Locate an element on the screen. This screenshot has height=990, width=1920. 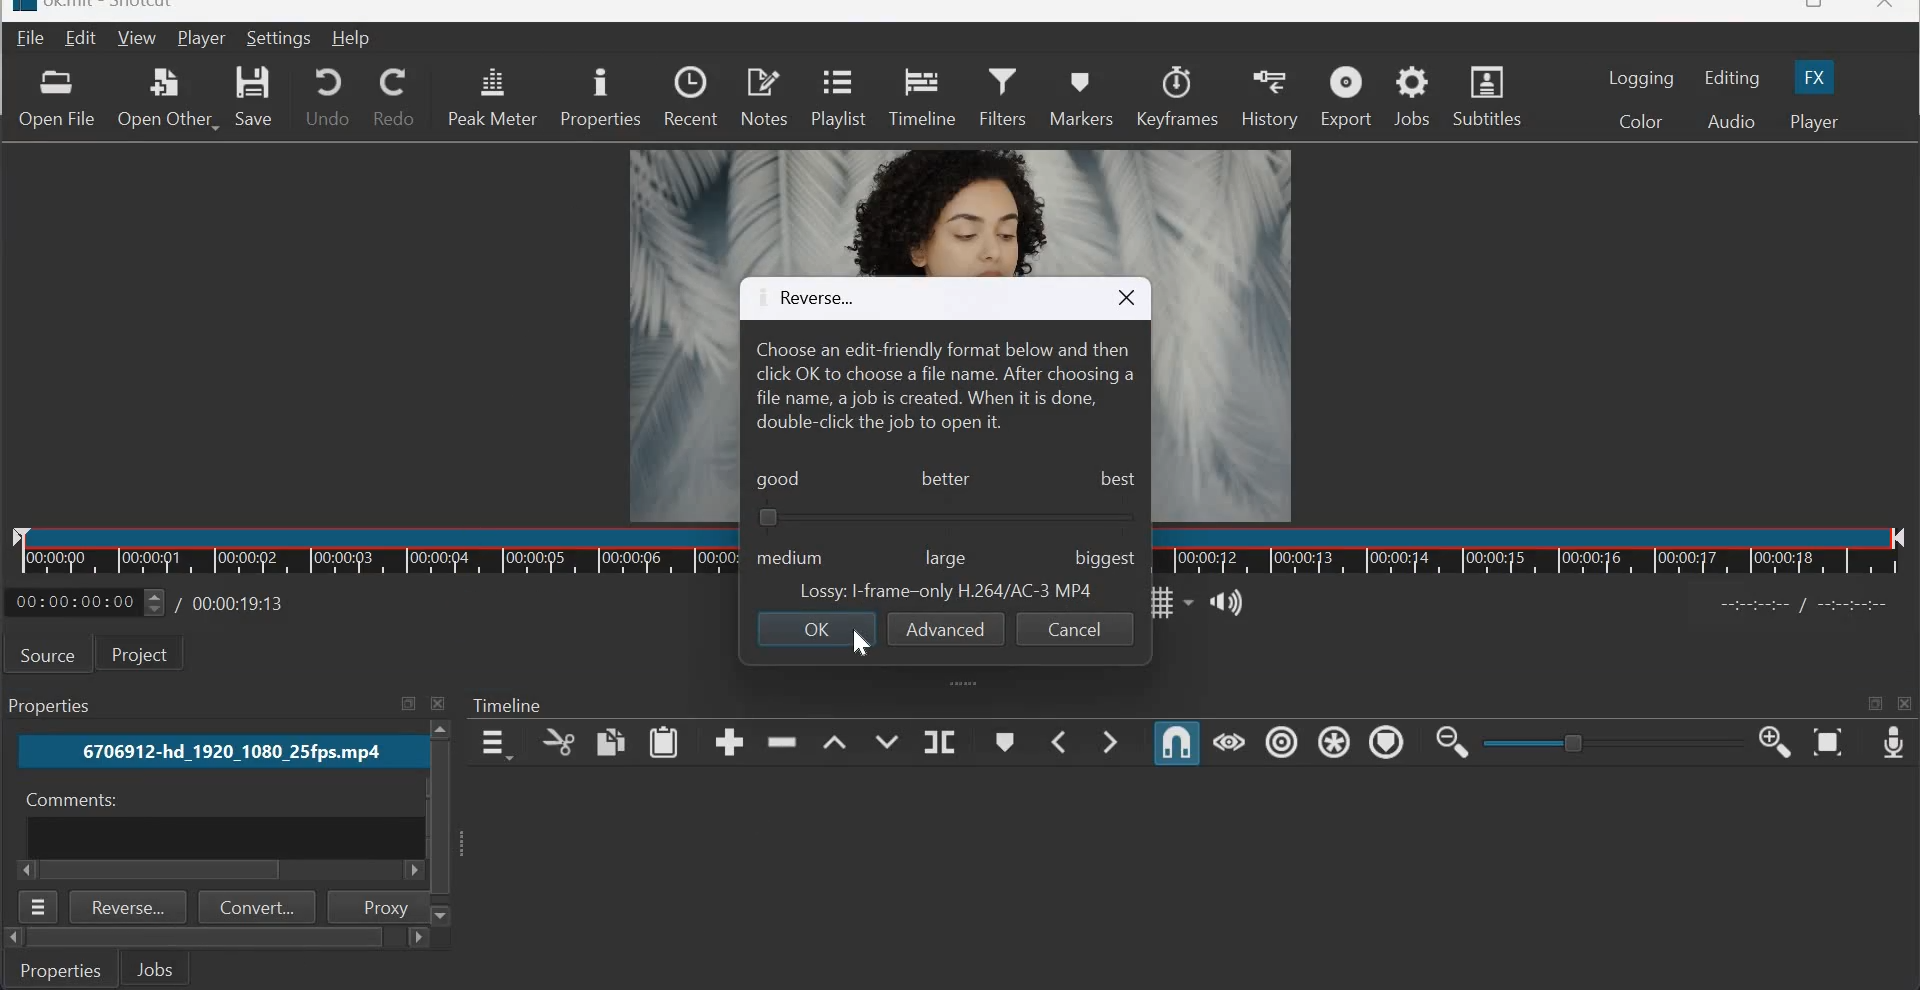
Ripple Markers is located at coordinates (1385, 741).